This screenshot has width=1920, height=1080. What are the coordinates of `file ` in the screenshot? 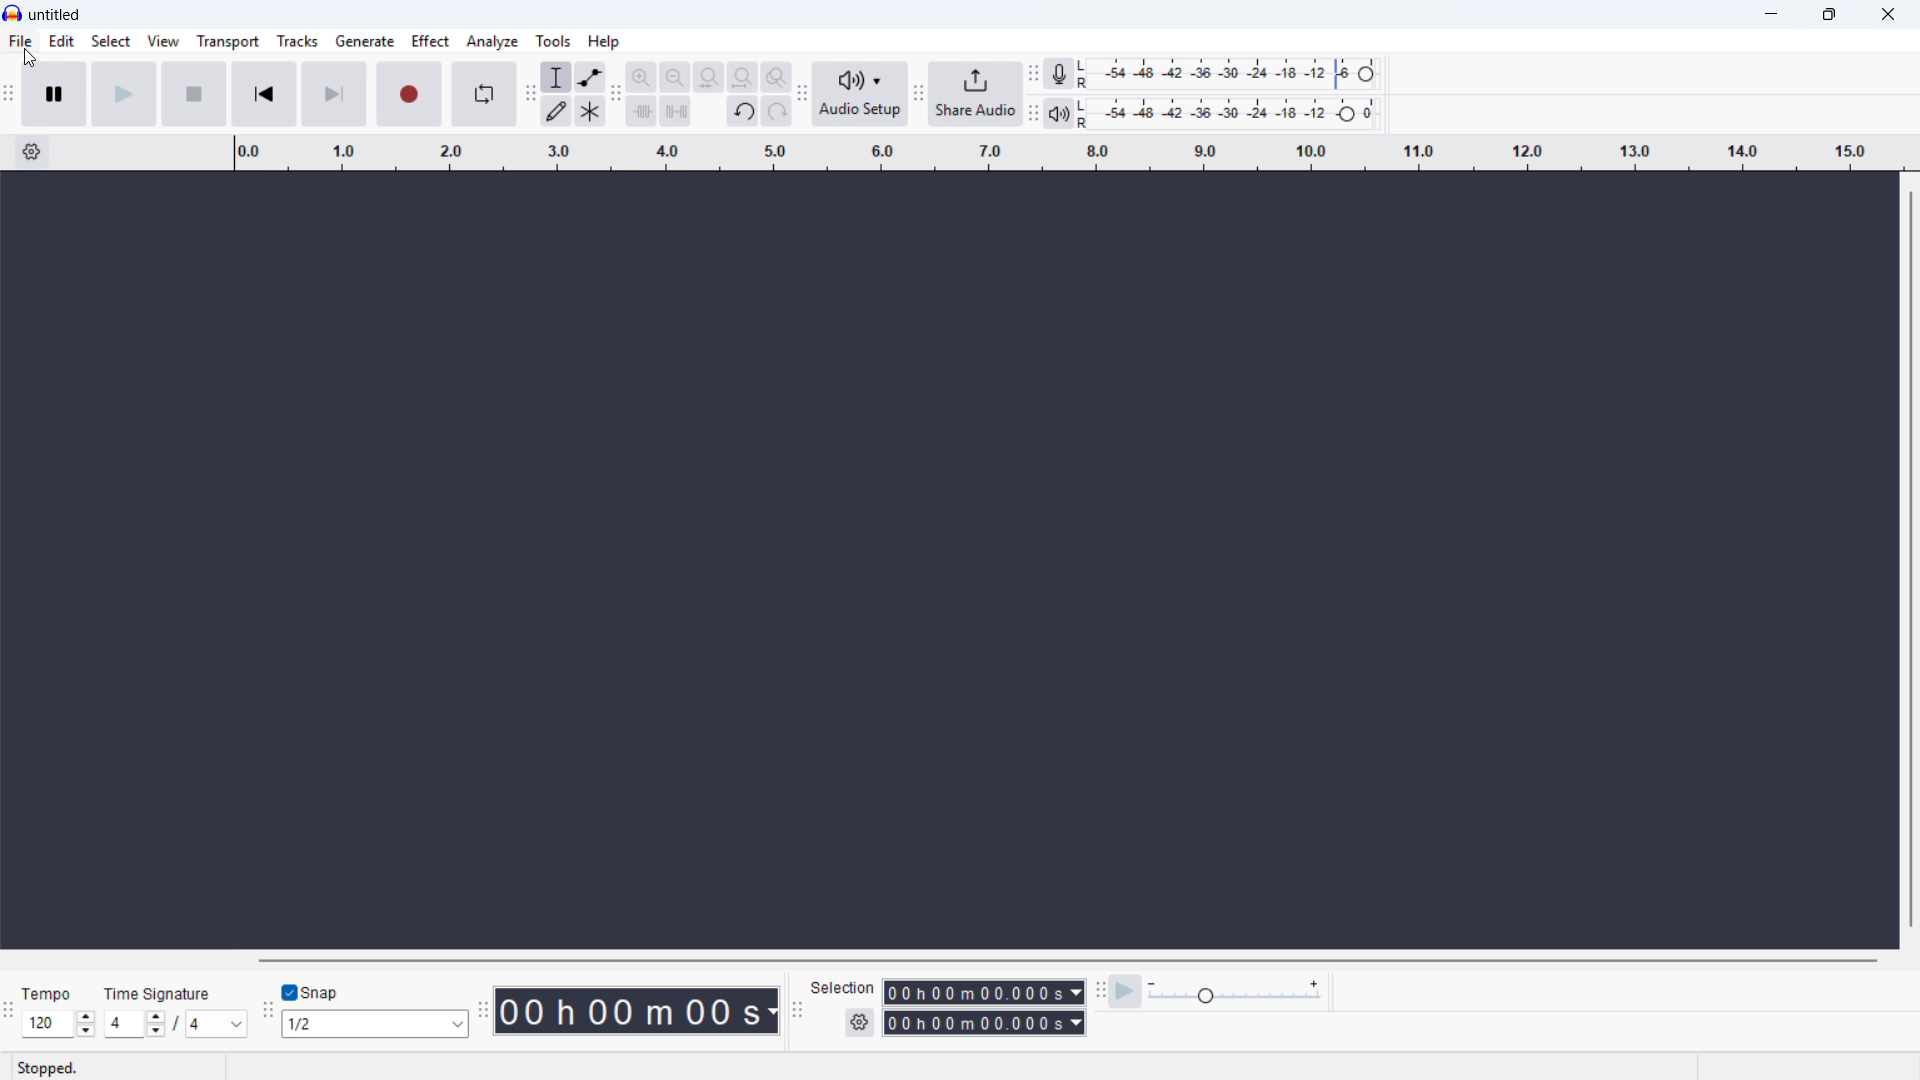 It's located at (21, 43).